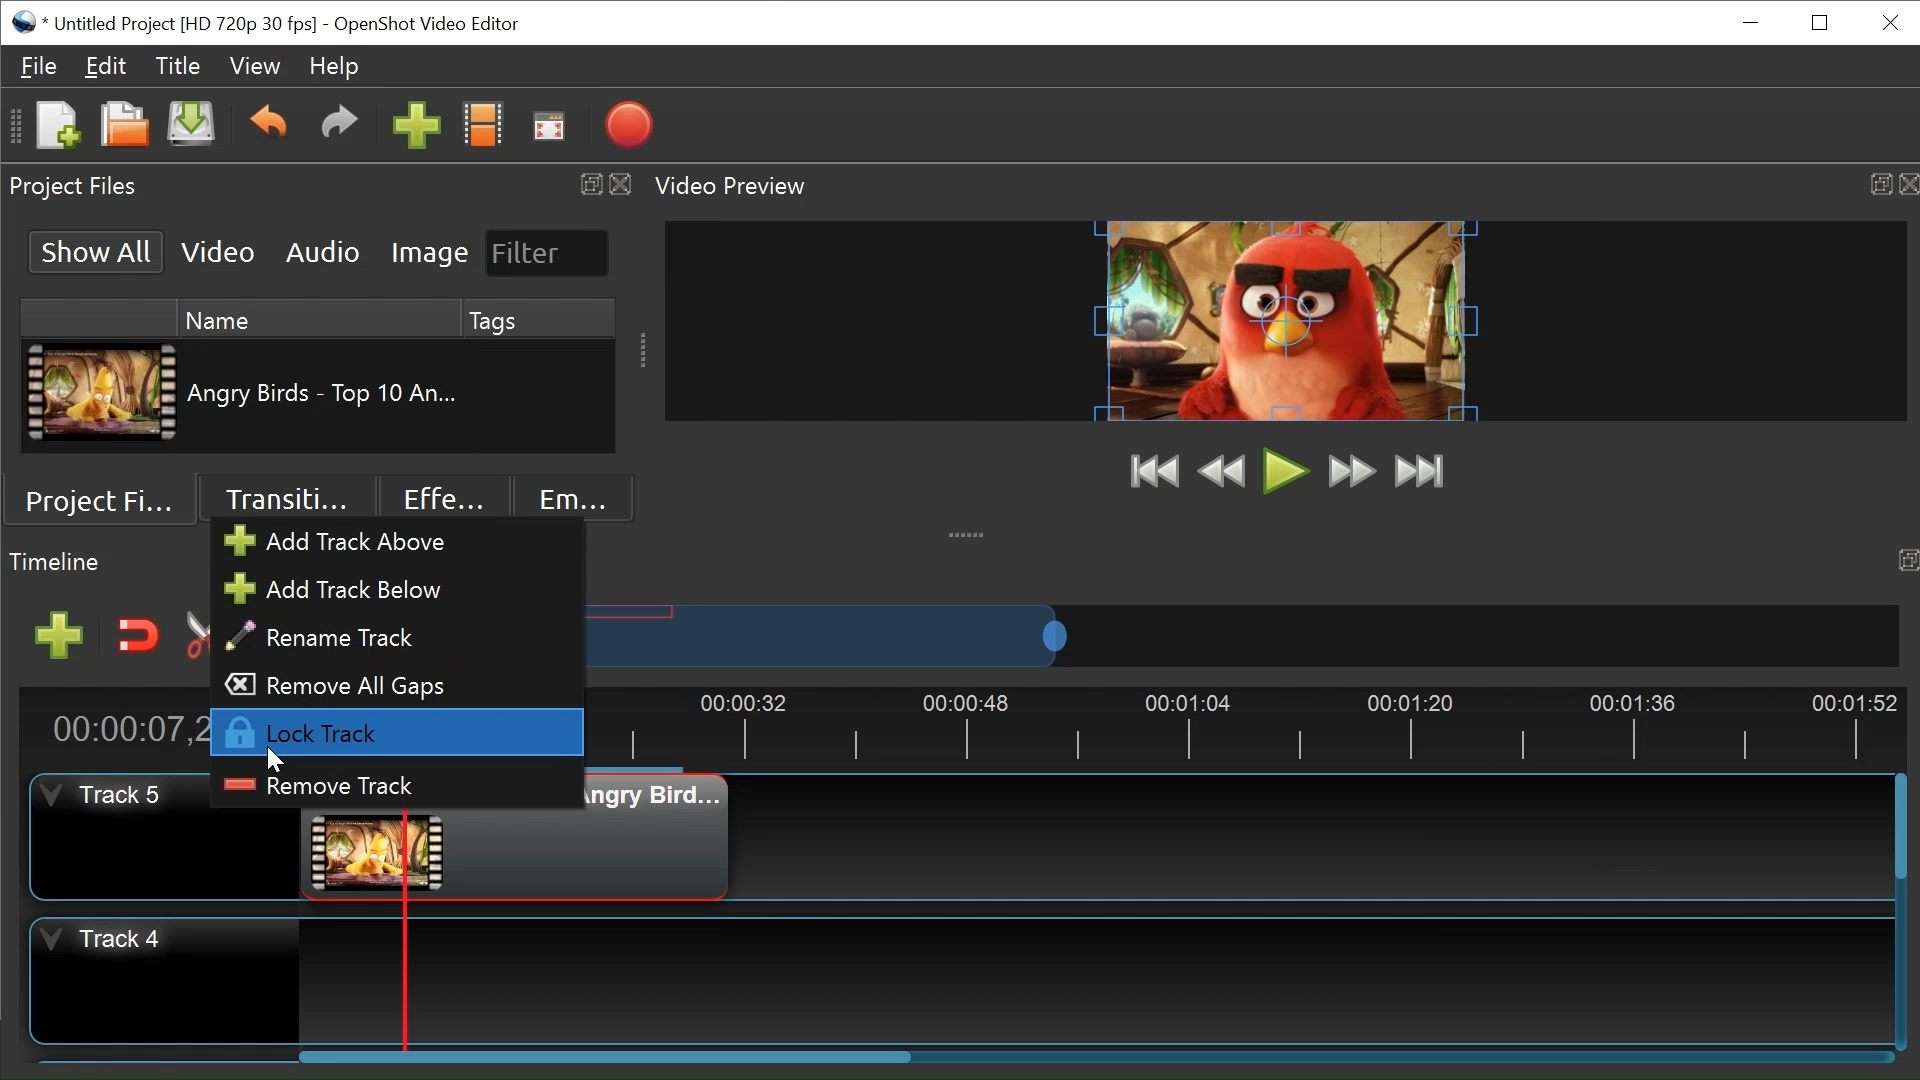  What do you see at coordinates (343, 126) in the screenshot?
I see `Redo` at bounding box center [343, 126].